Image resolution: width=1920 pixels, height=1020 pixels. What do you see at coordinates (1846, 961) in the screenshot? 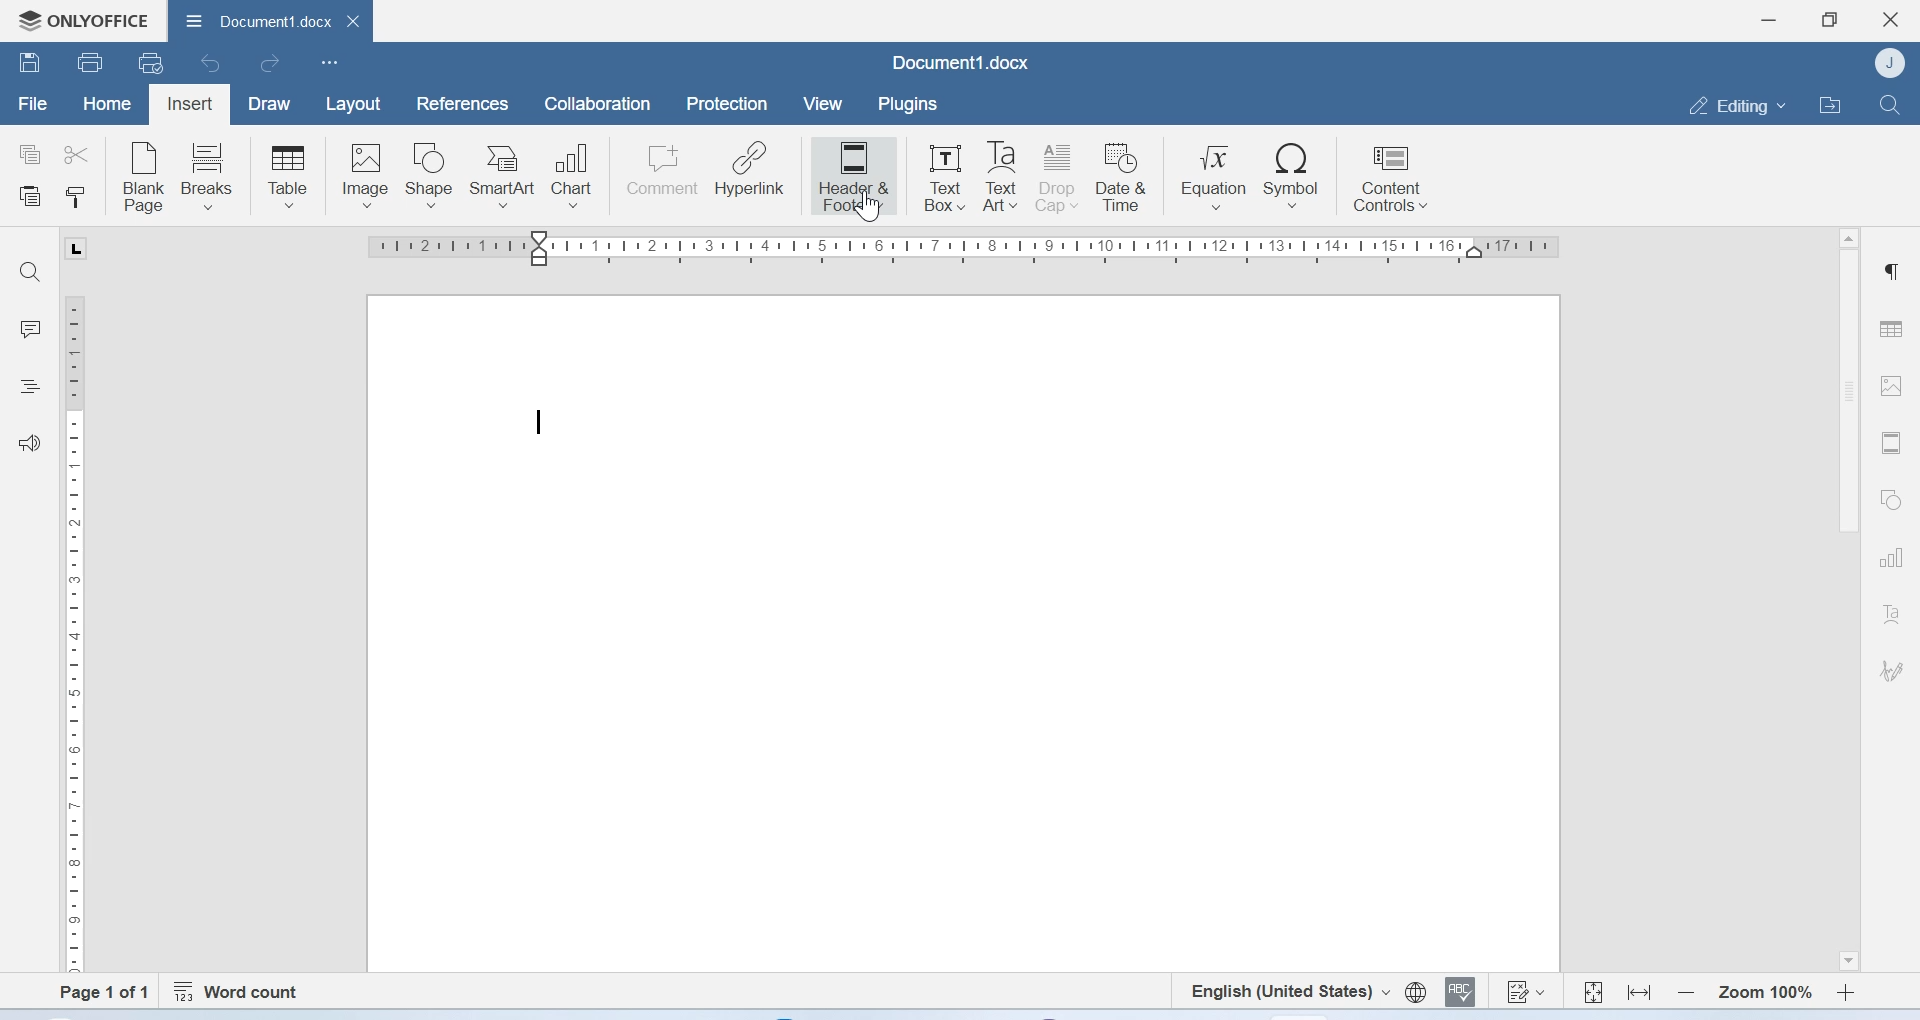
I see `Scroll down` at bounding box center [1846, 961].